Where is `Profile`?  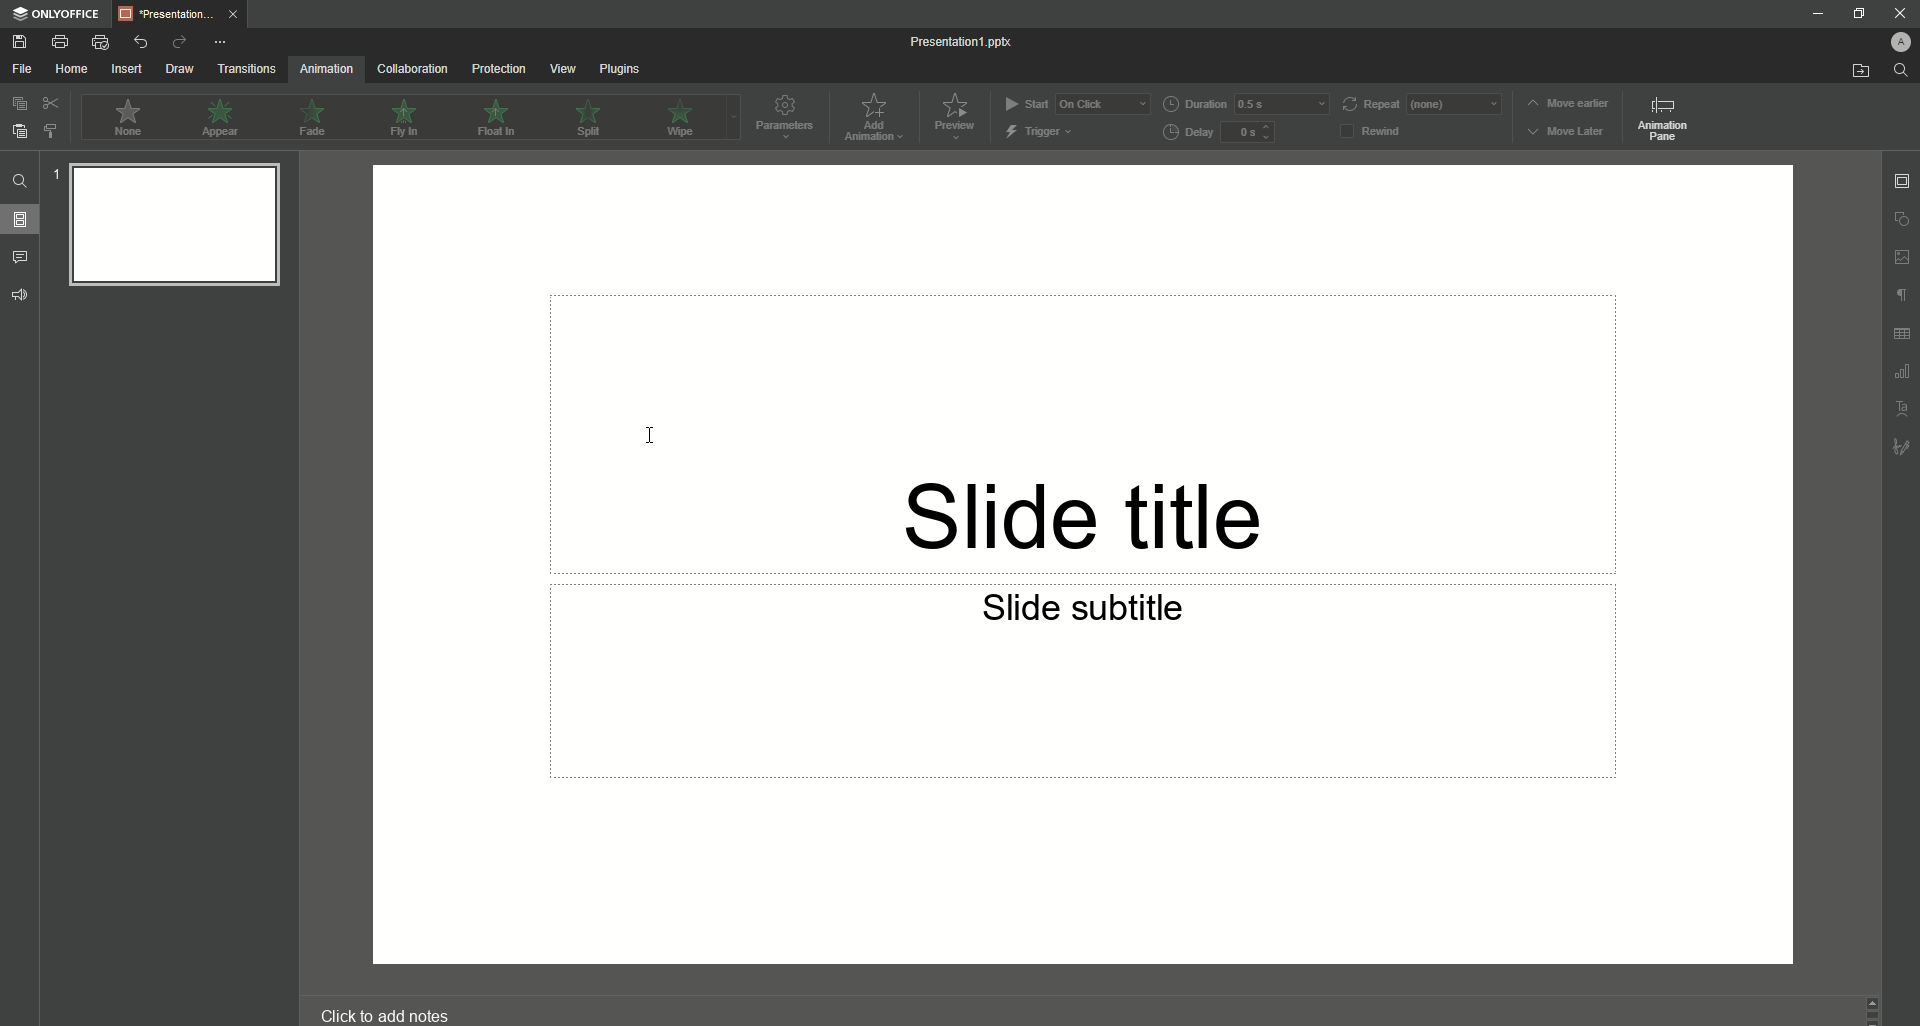
Profile is located at coordinates (1899, 41).